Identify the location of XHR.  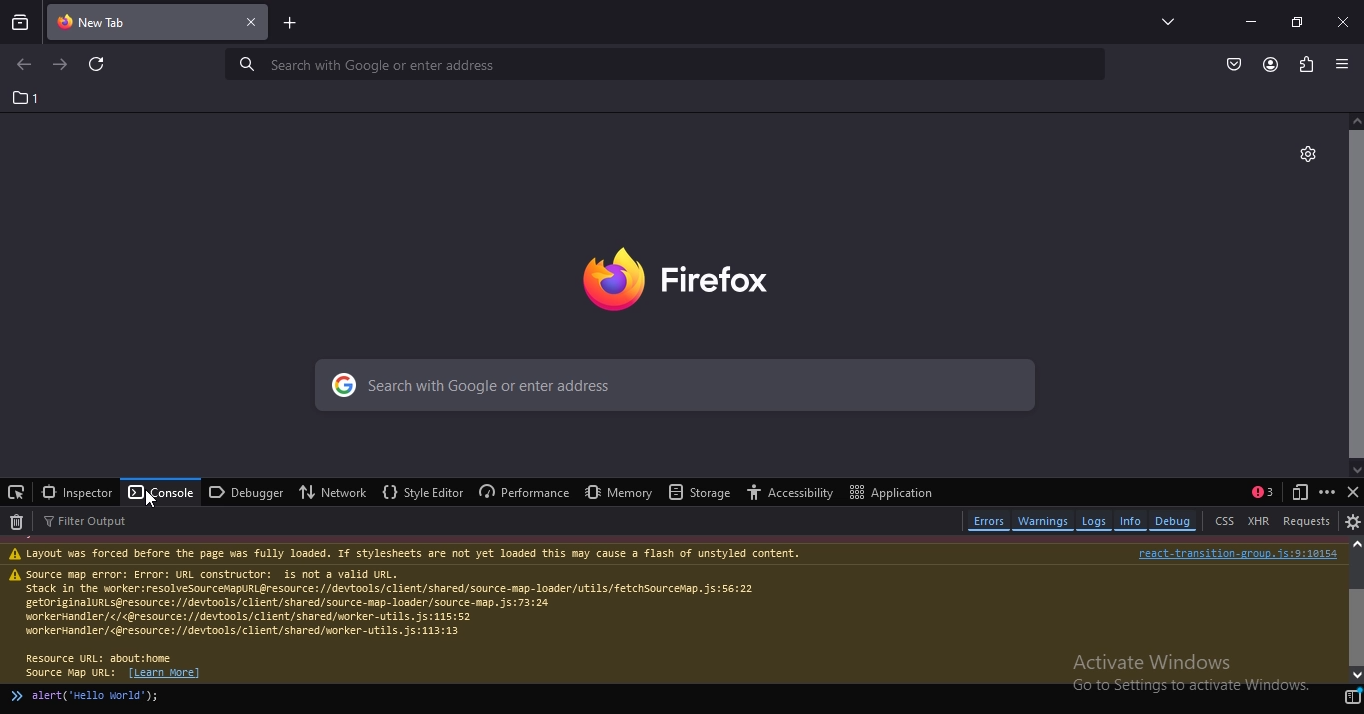
(1258, 519).